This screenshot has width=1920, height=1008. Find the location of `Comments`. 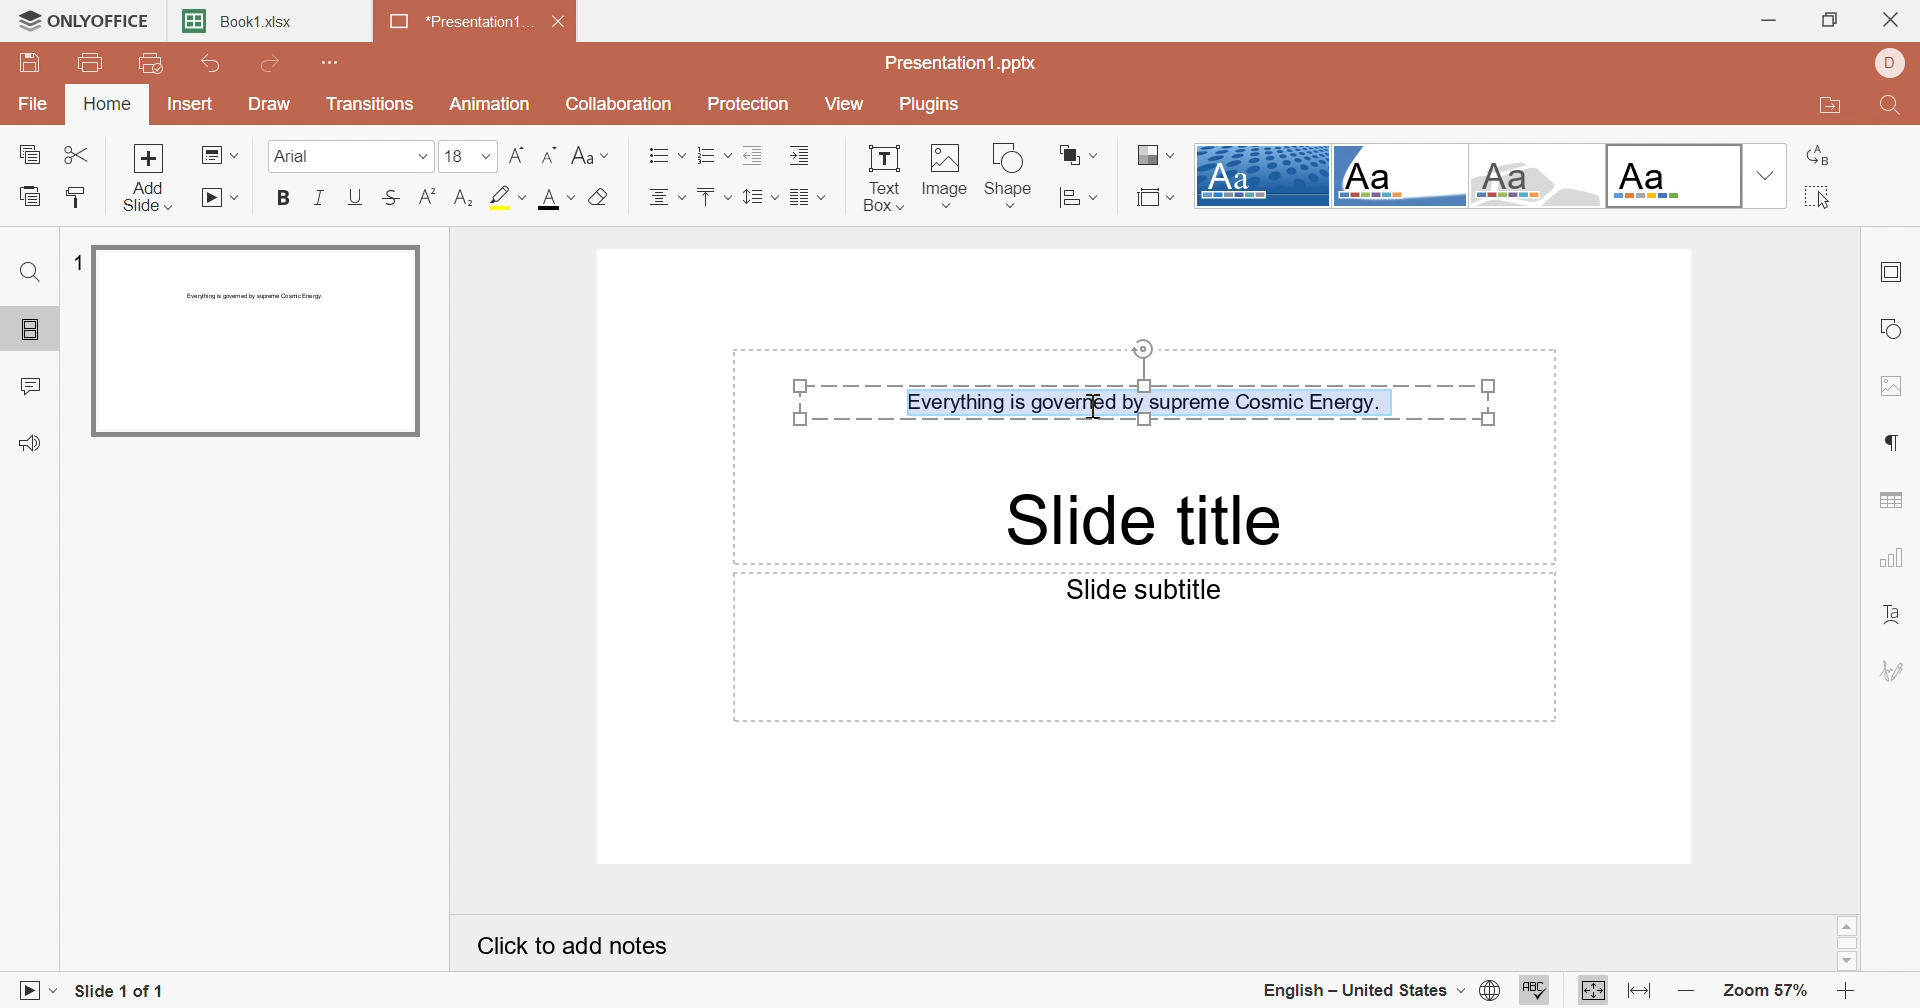

Comments is located at coordinates (31, 385).